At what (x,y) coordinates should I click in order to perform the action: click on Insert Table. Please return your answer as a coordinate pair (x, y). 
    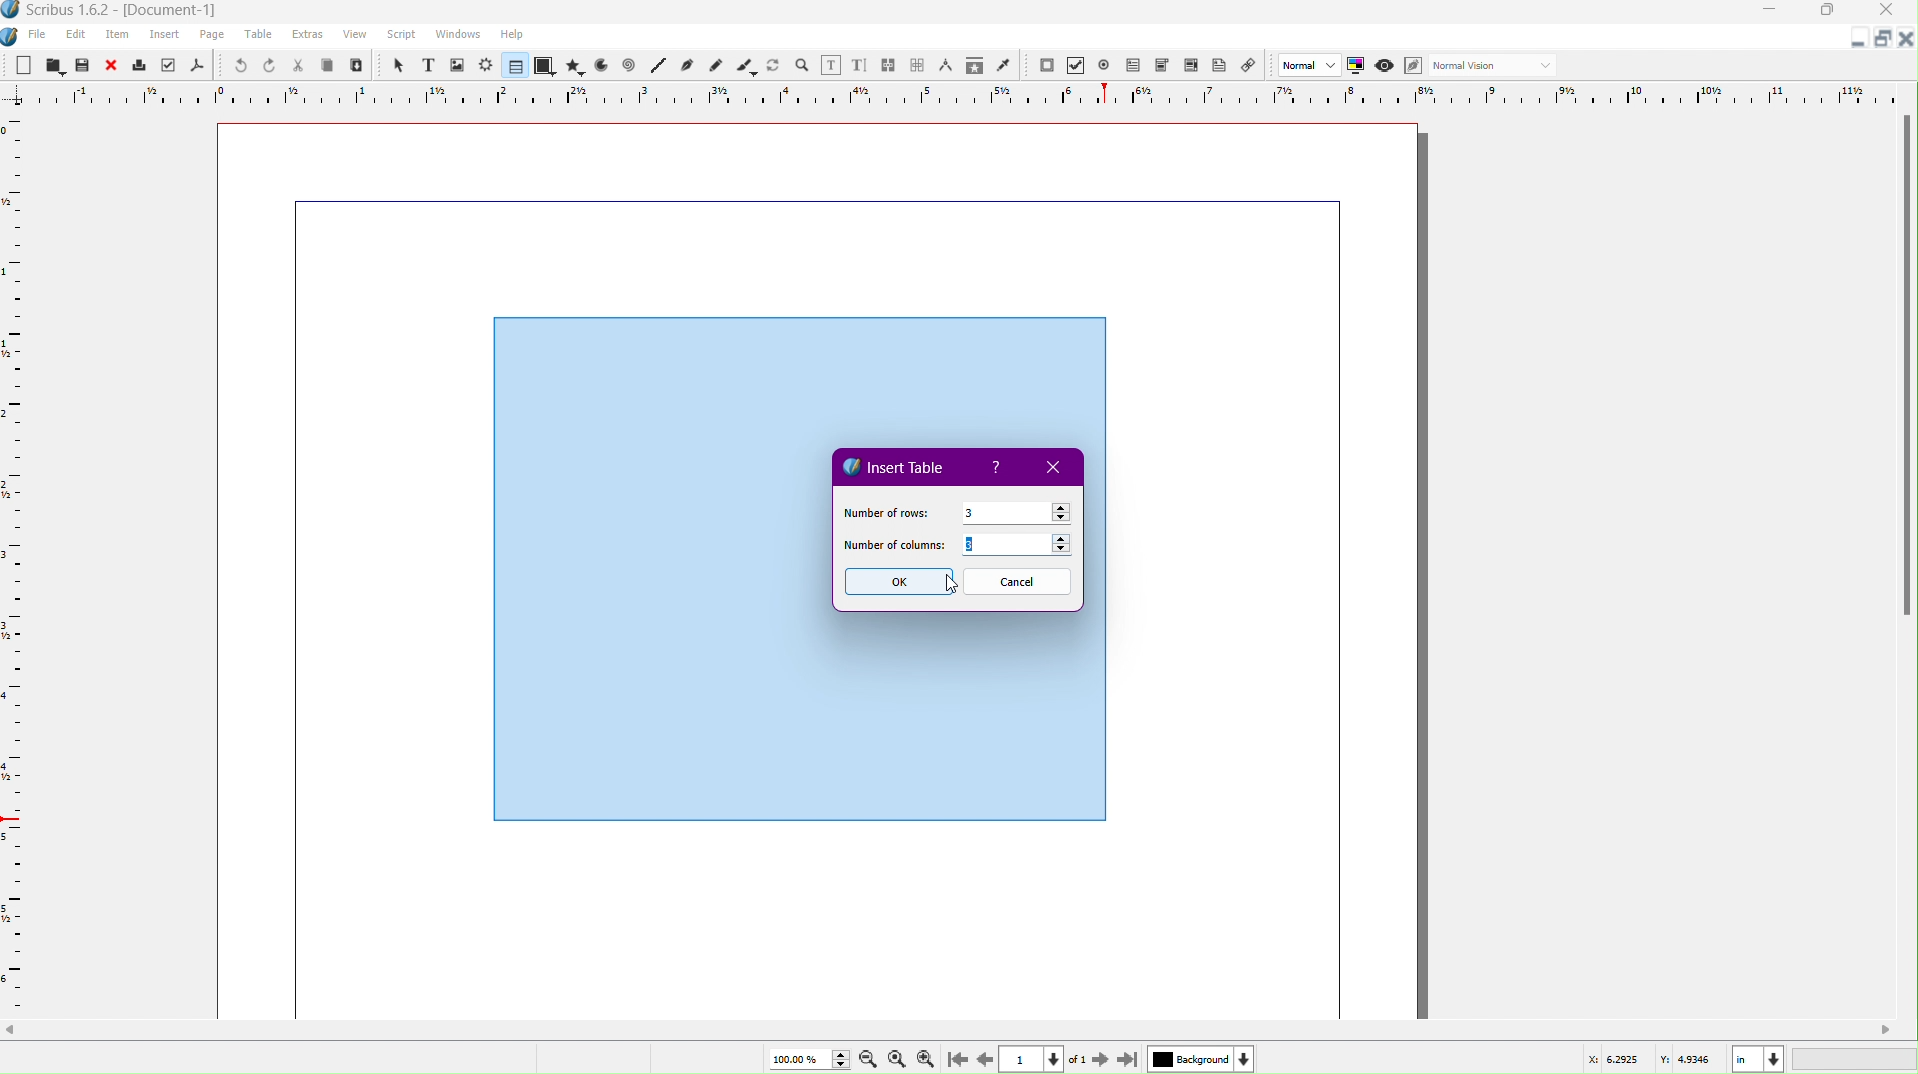
    Looking at the image, I should click on (896, 465).